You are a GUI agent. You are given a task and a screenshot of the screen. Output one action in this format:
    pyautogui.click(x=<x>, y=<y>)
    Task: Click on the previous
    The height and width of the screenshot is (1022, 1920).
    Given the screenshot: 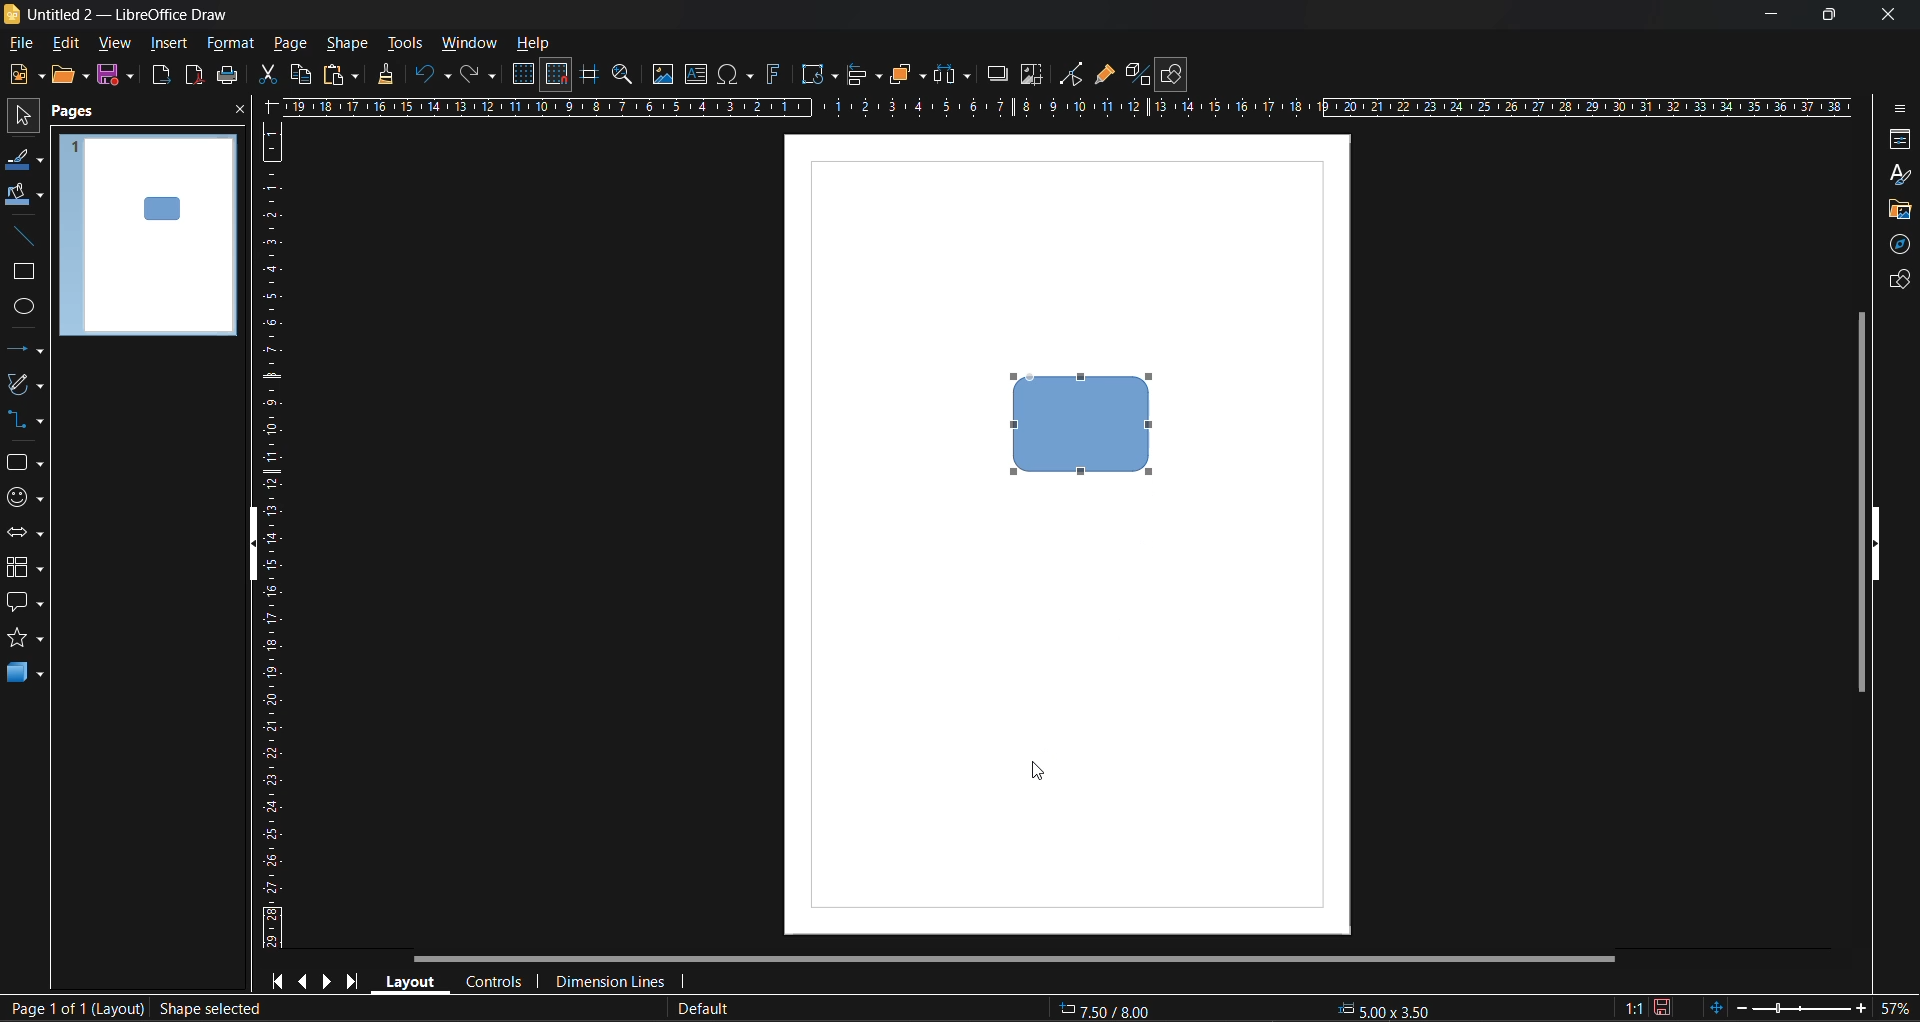 What is the action you would take?
    pyautogui.click(x=301, y=979)
    